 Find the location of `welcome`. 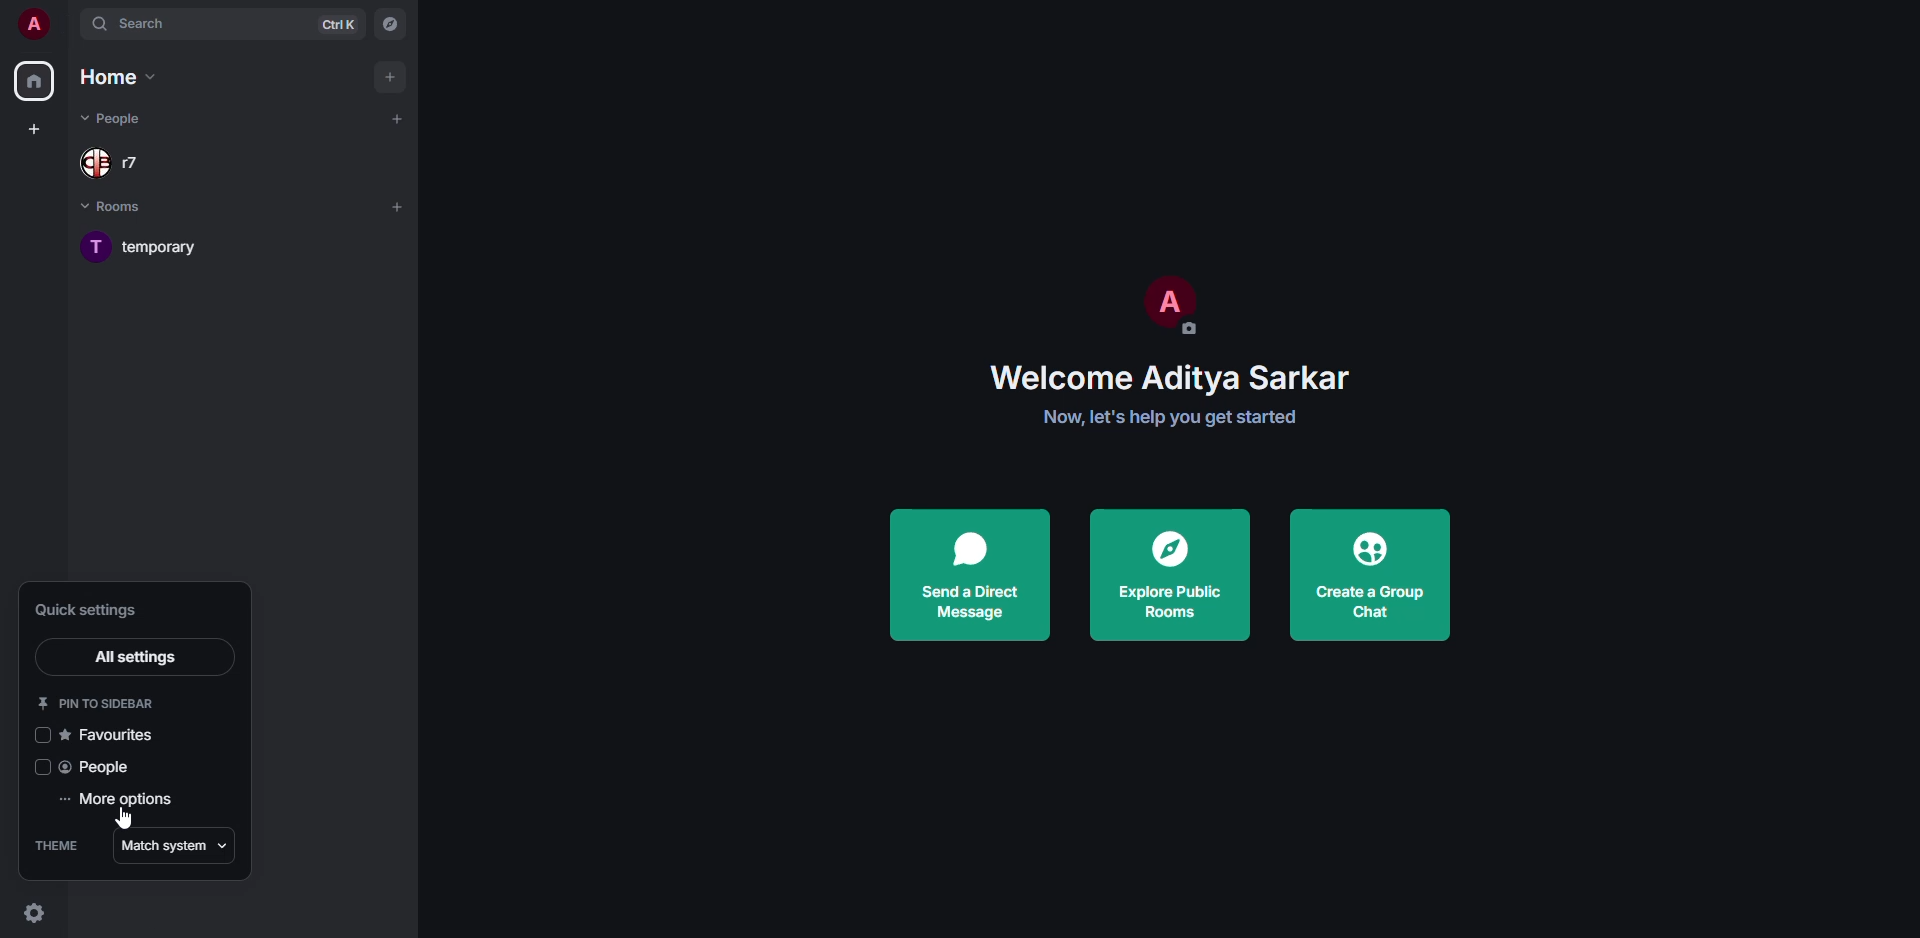

welcome is located at coordinates (1173, 379).